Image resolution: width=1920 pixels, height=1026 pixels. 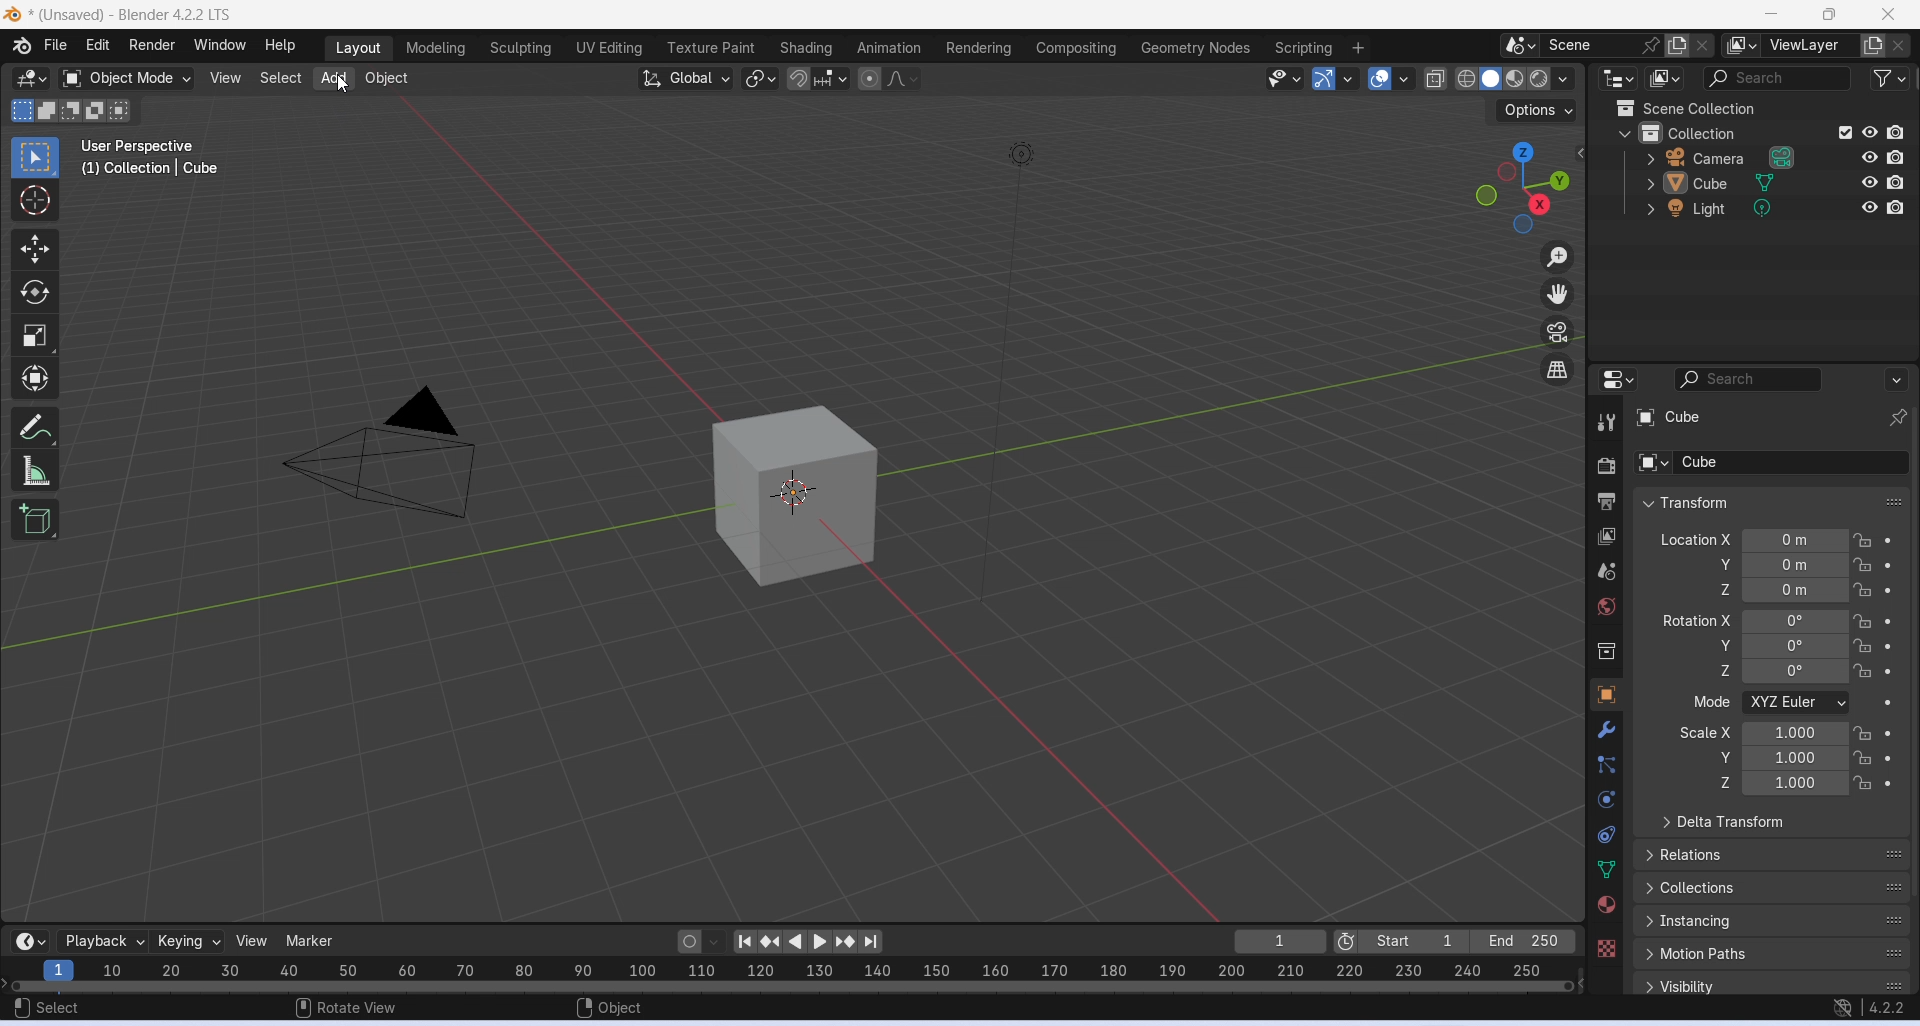 What do you see at coordinates (798, 80) in the screenshot?
I see `snap` at bounding box center [798, 80].